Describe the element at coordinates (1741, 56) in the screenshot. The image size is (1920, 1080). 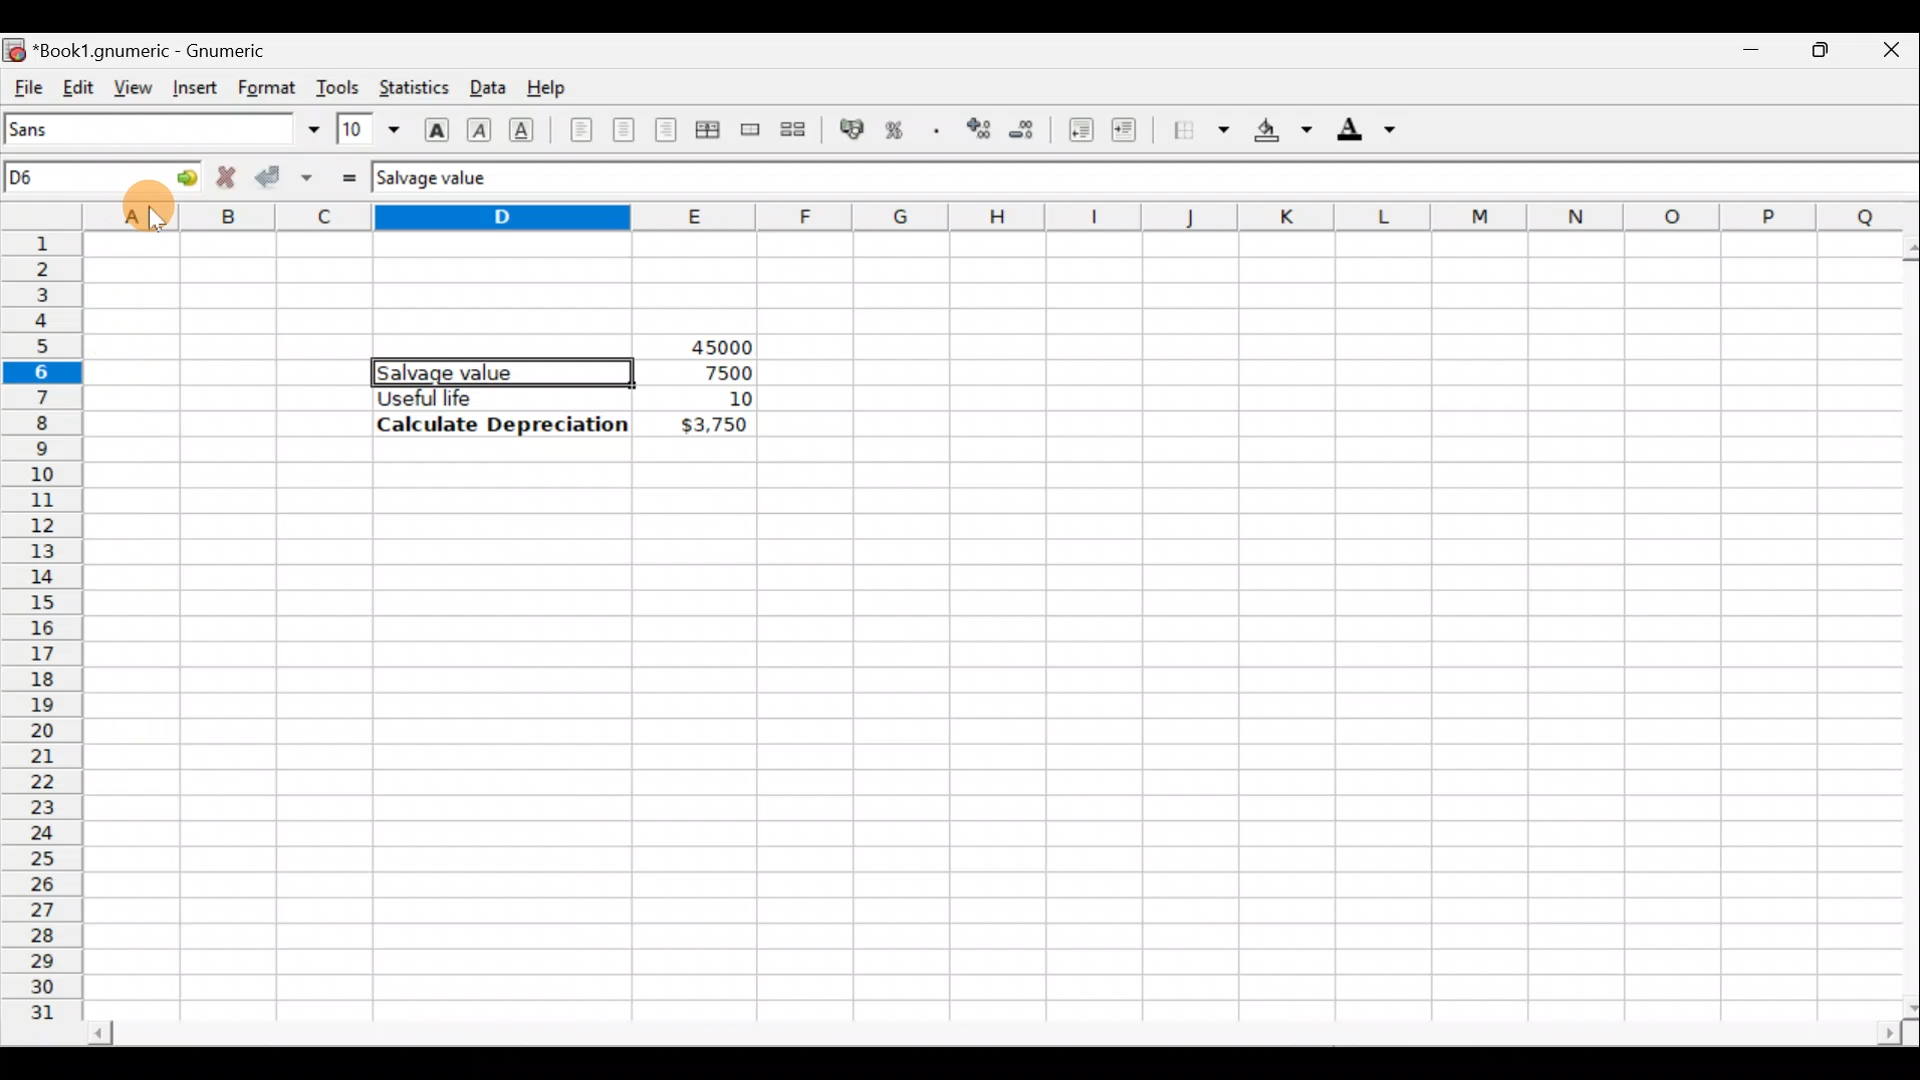
I see `Minimize` at that location.